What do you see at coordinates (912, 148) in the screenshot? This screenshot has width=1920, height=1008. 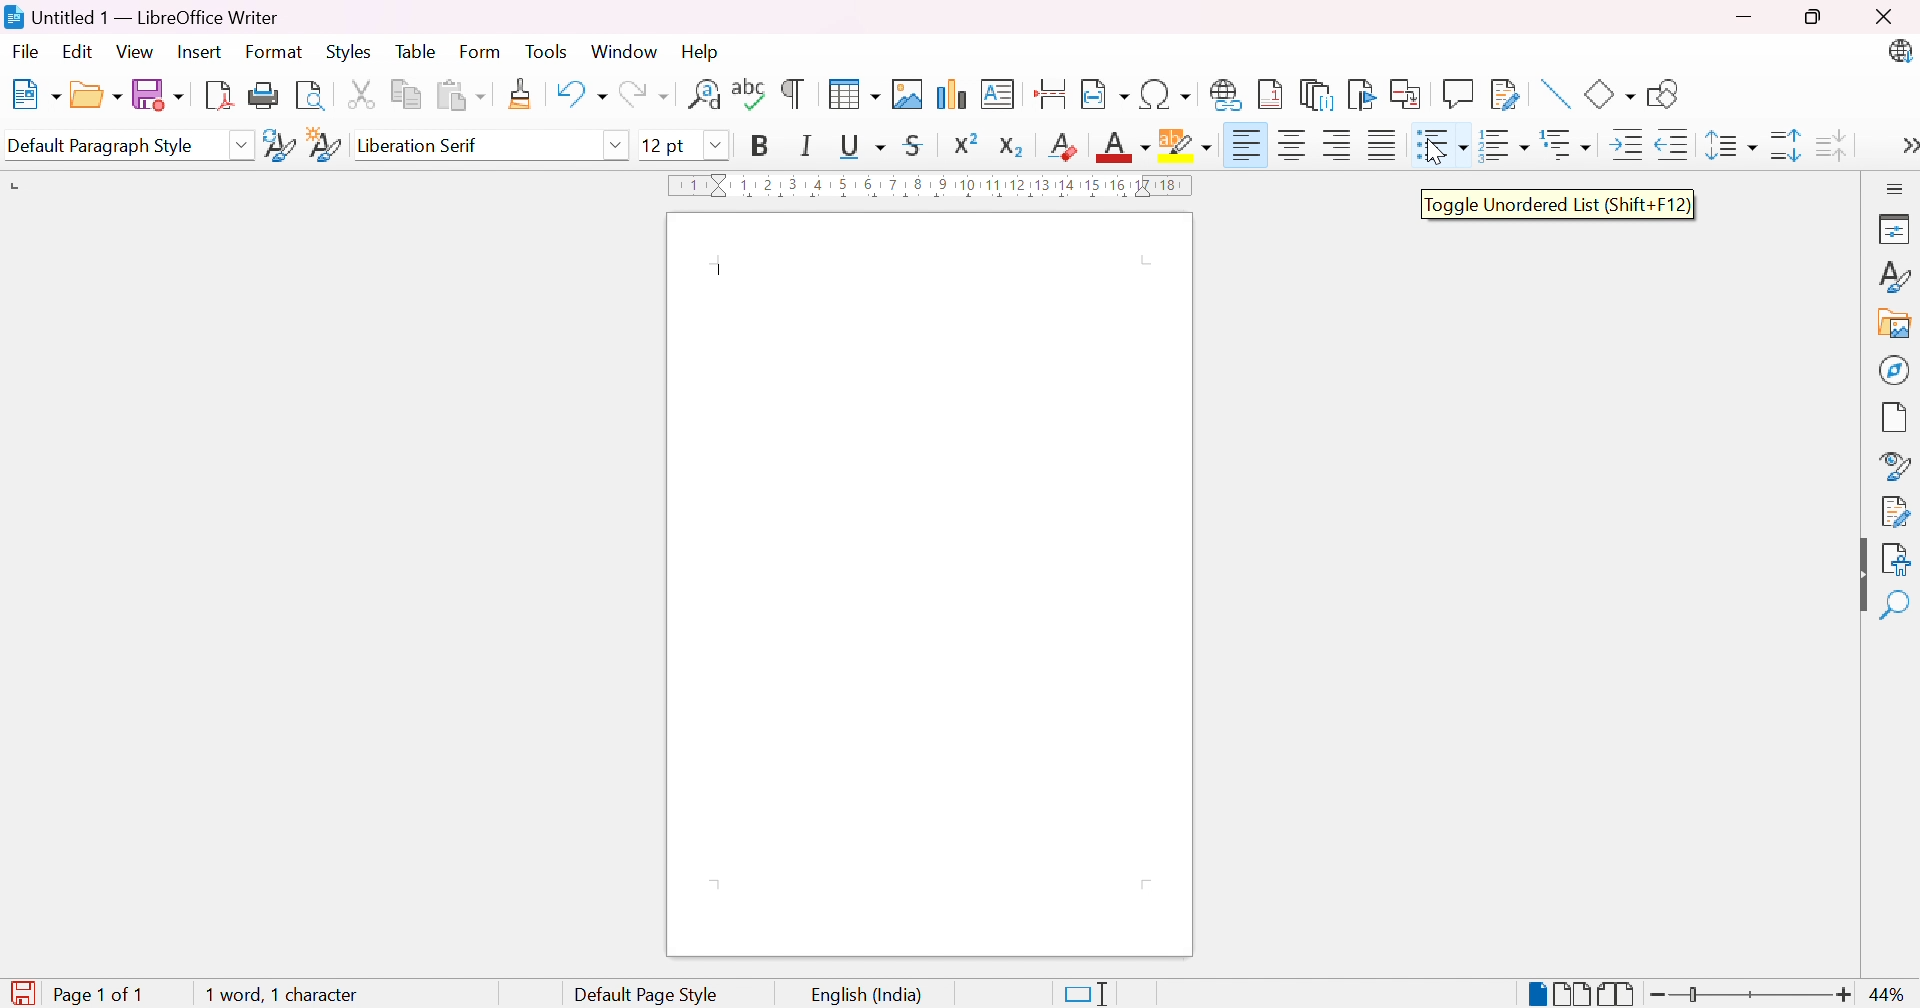 I see `Strikethrough` at bounding box center [912, 148].